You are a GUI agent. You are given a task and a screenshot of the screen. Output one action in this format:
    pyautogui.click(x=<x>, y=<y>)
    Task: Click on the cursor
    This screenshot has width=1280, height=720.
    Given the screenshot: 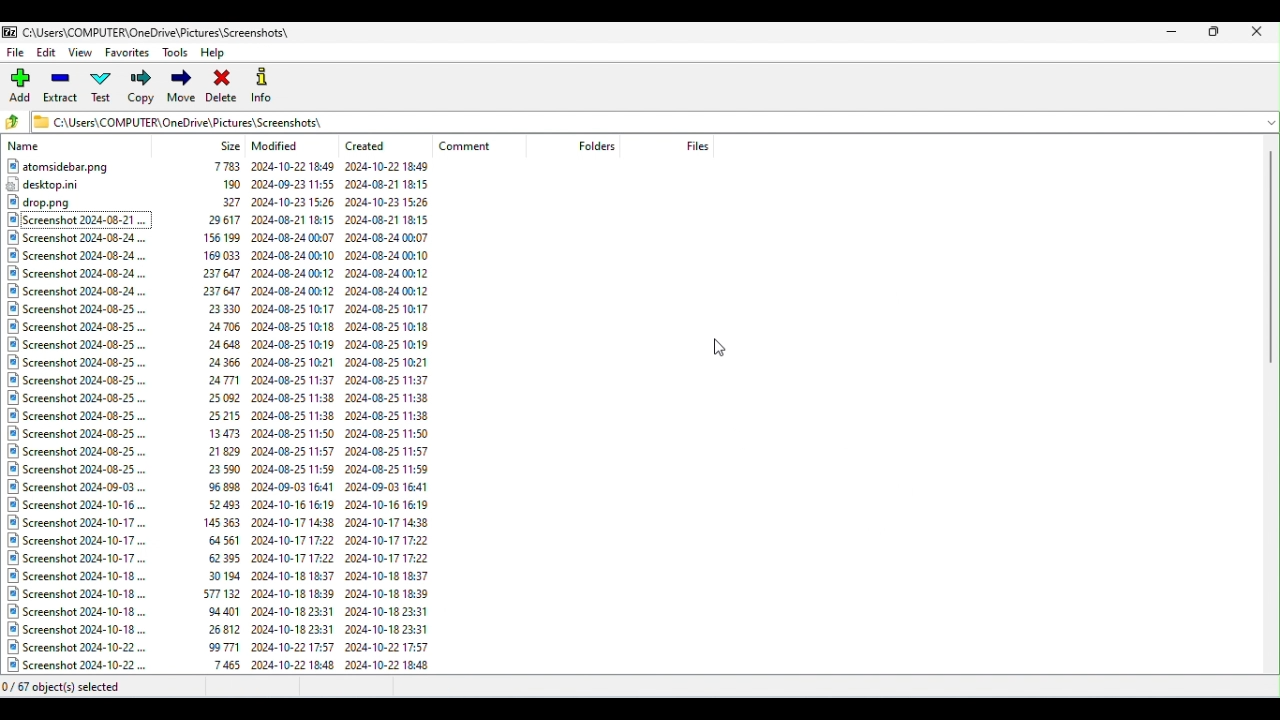 What is the action you would take?
    pyautogui.click(x=720, y=347)
    